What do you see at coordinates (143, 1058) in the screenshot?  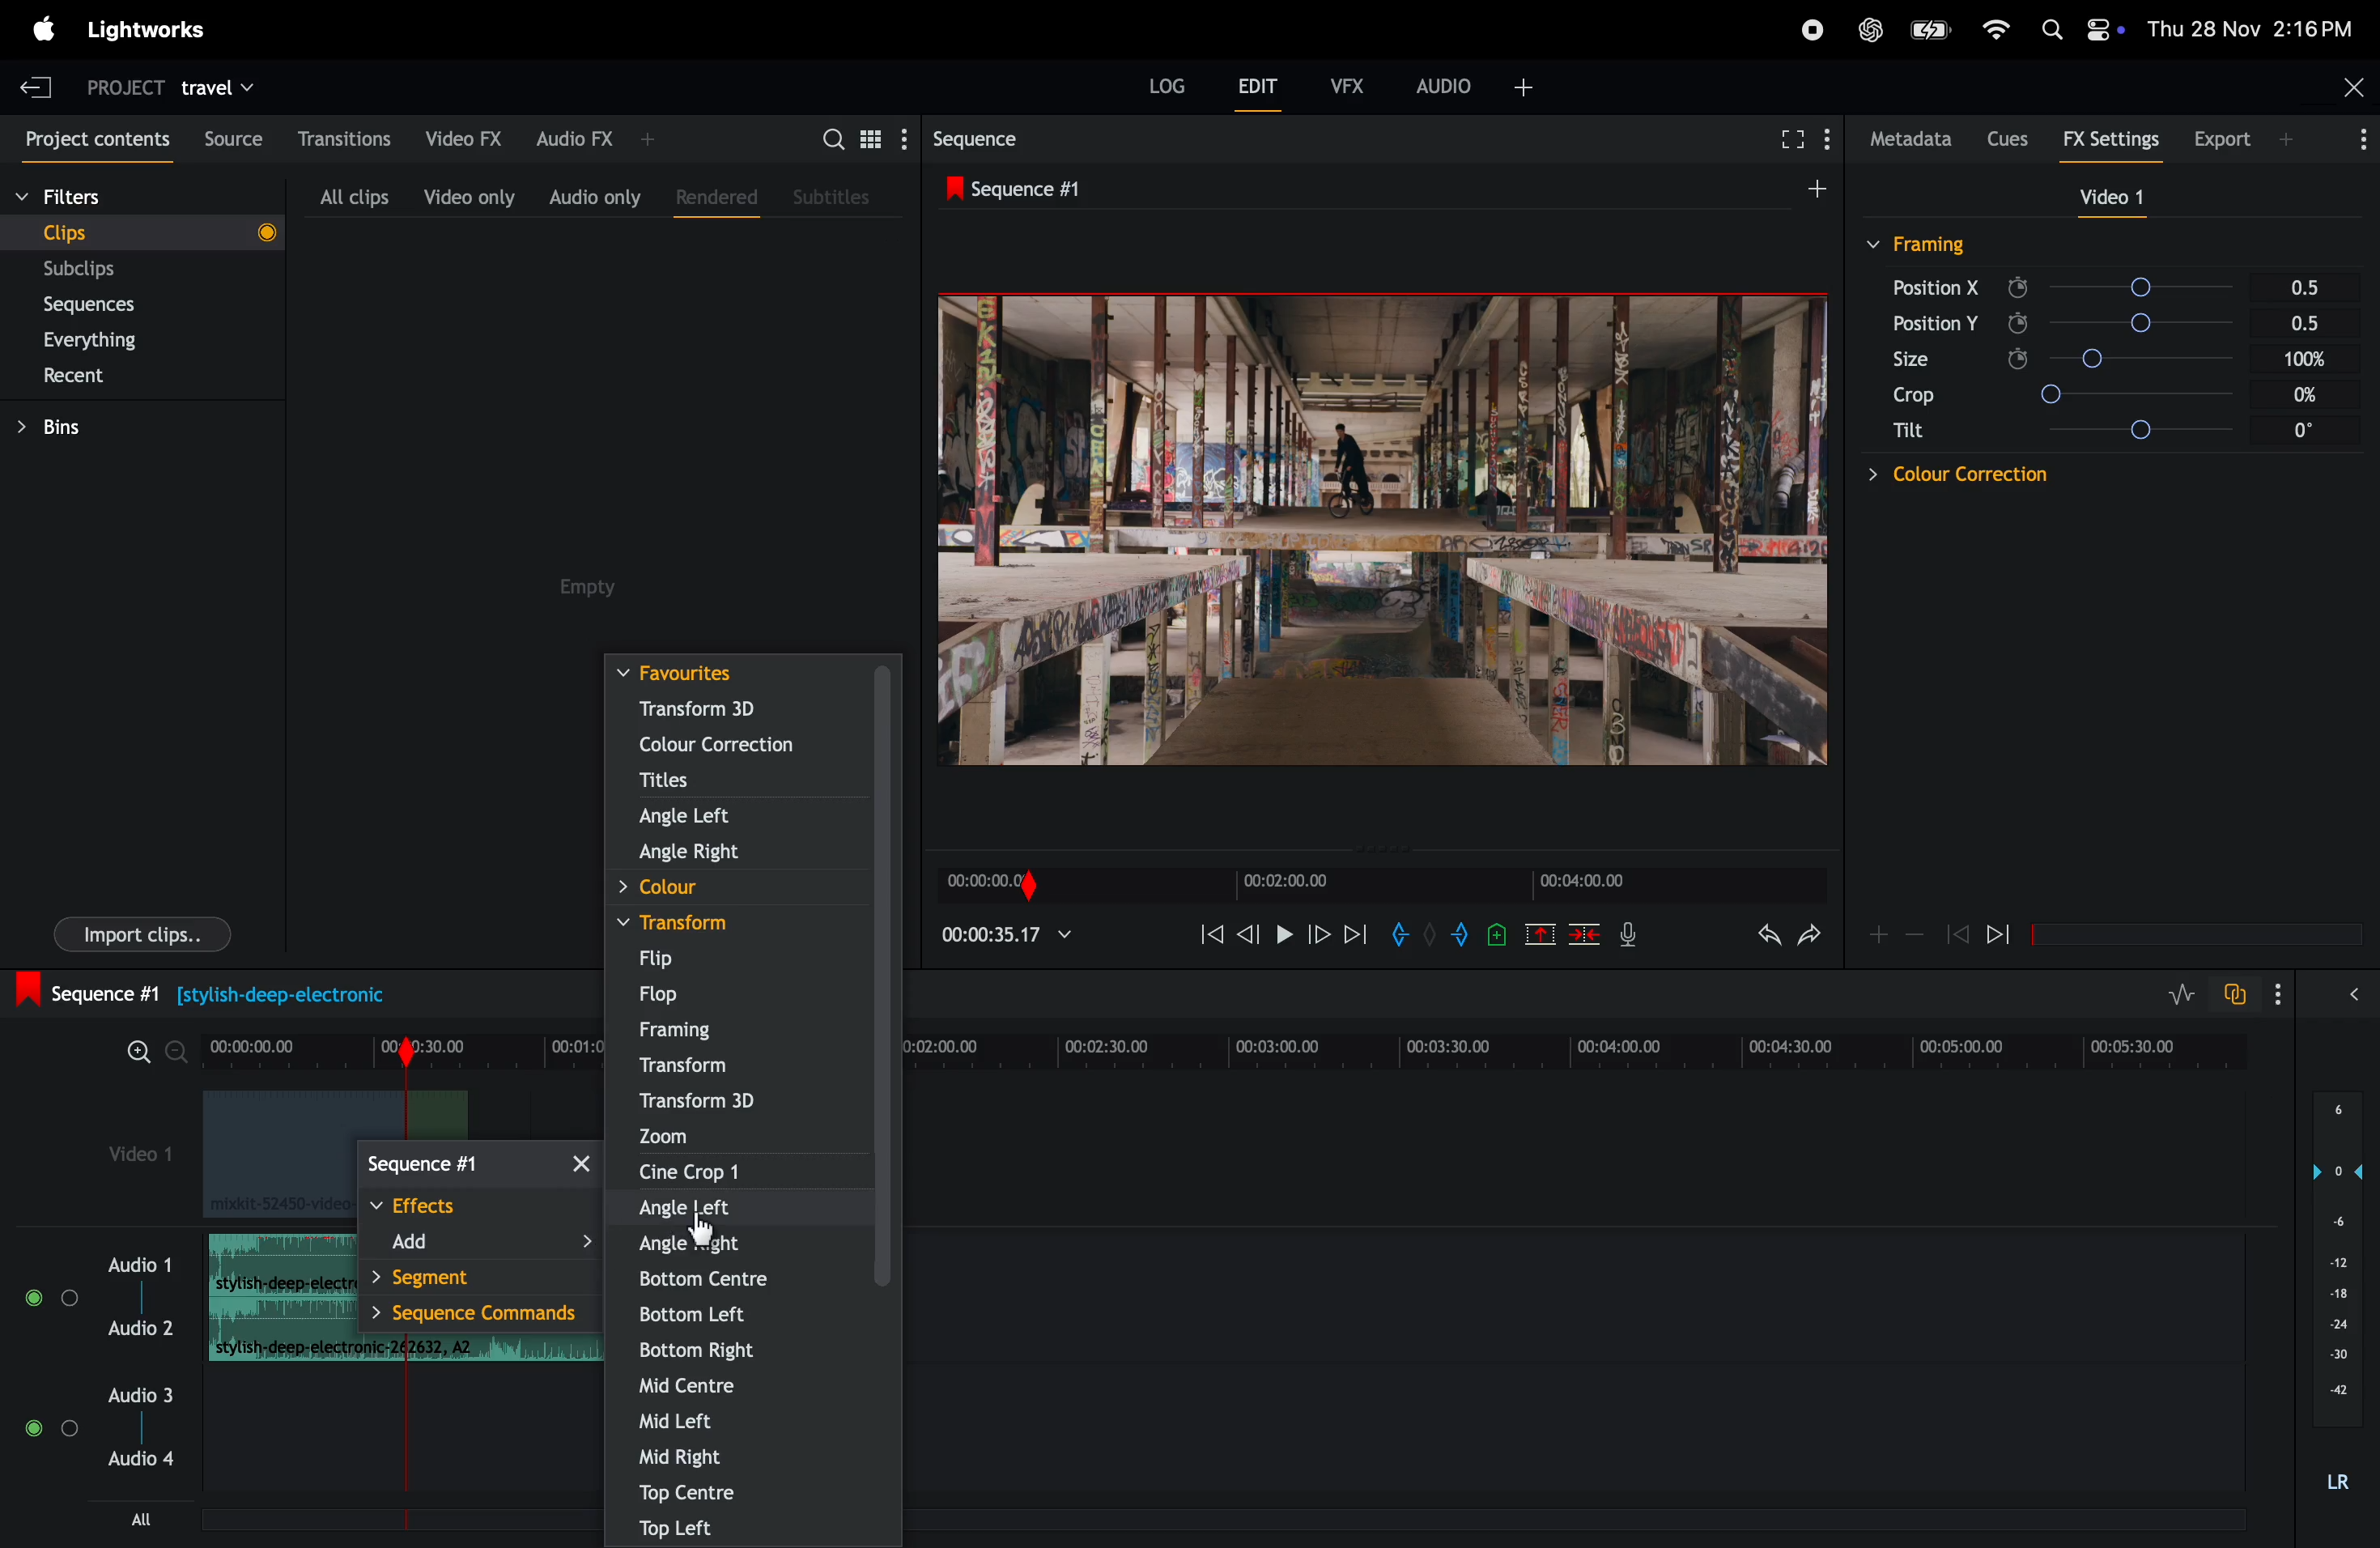 I see `zoom in zoom out` at bounding box center [143, 1058].